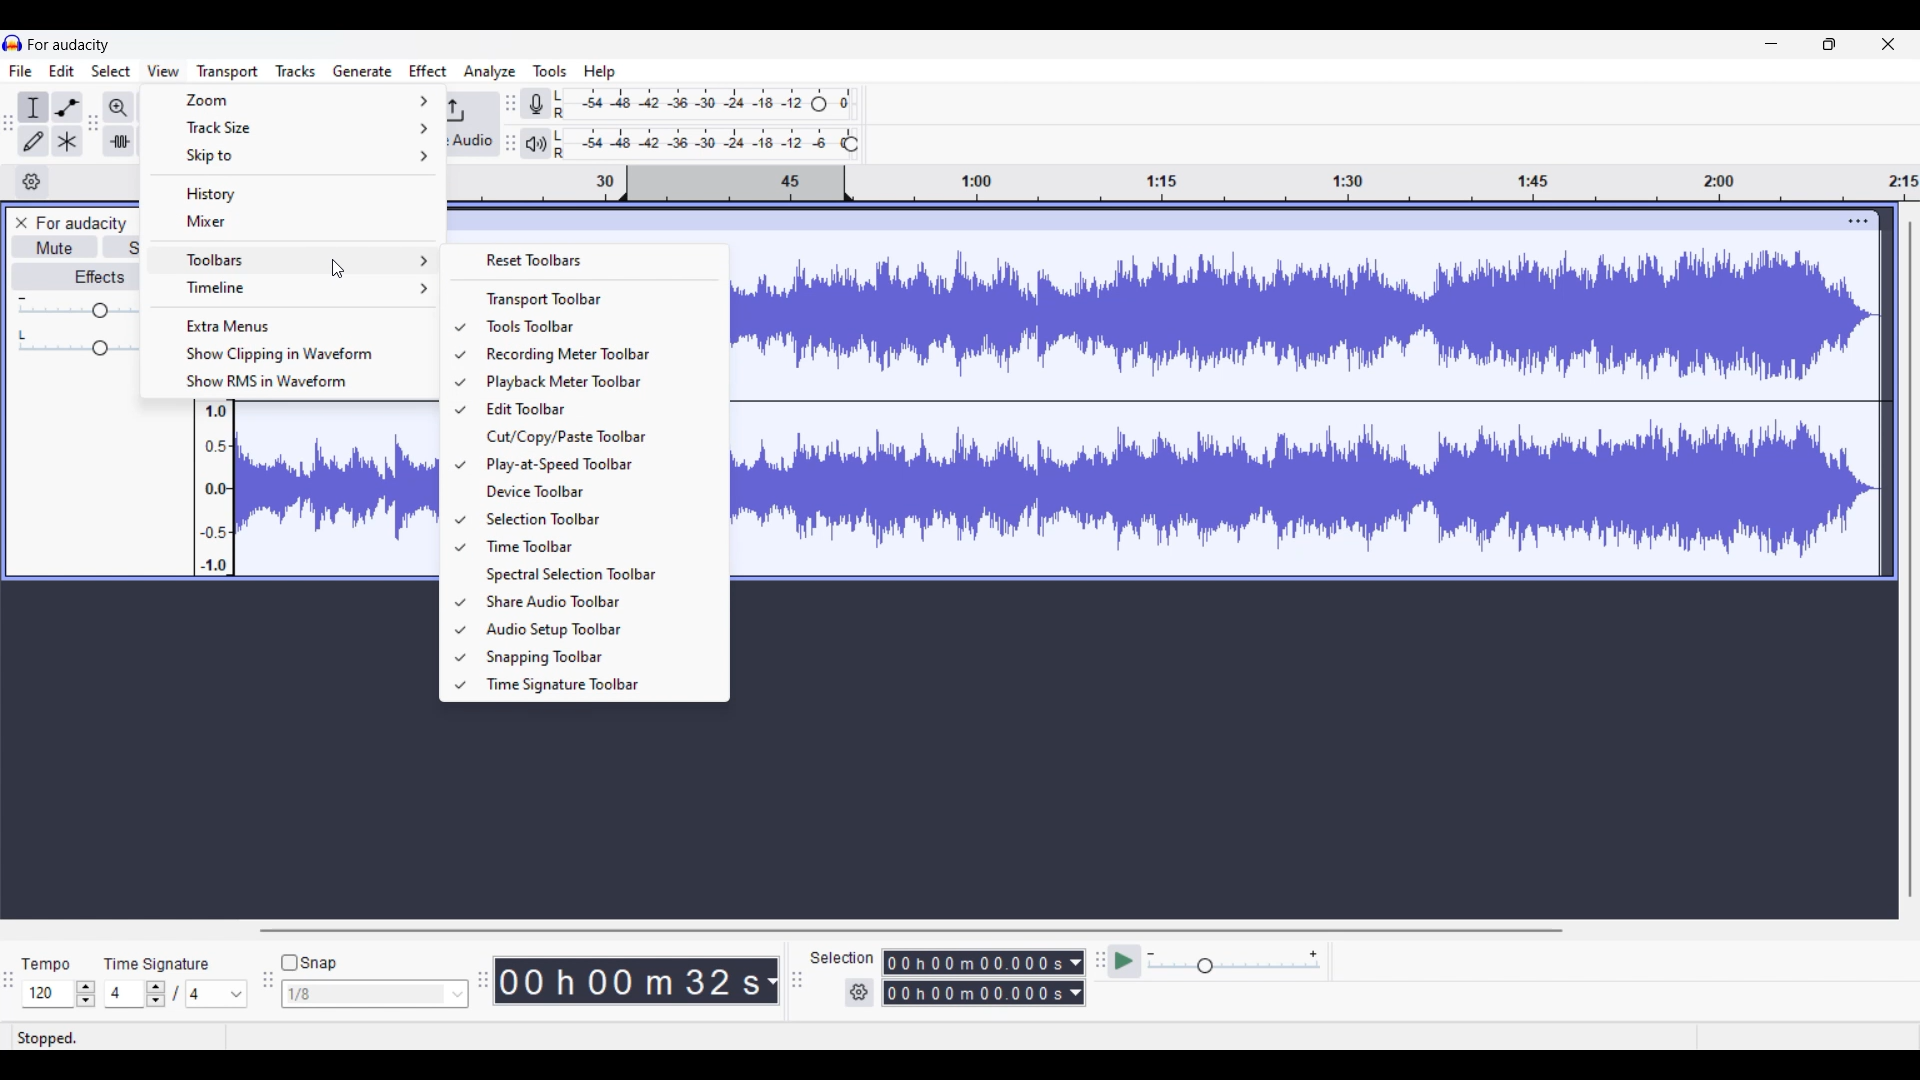  I want to click on Analyze menu, so click(490, 72).